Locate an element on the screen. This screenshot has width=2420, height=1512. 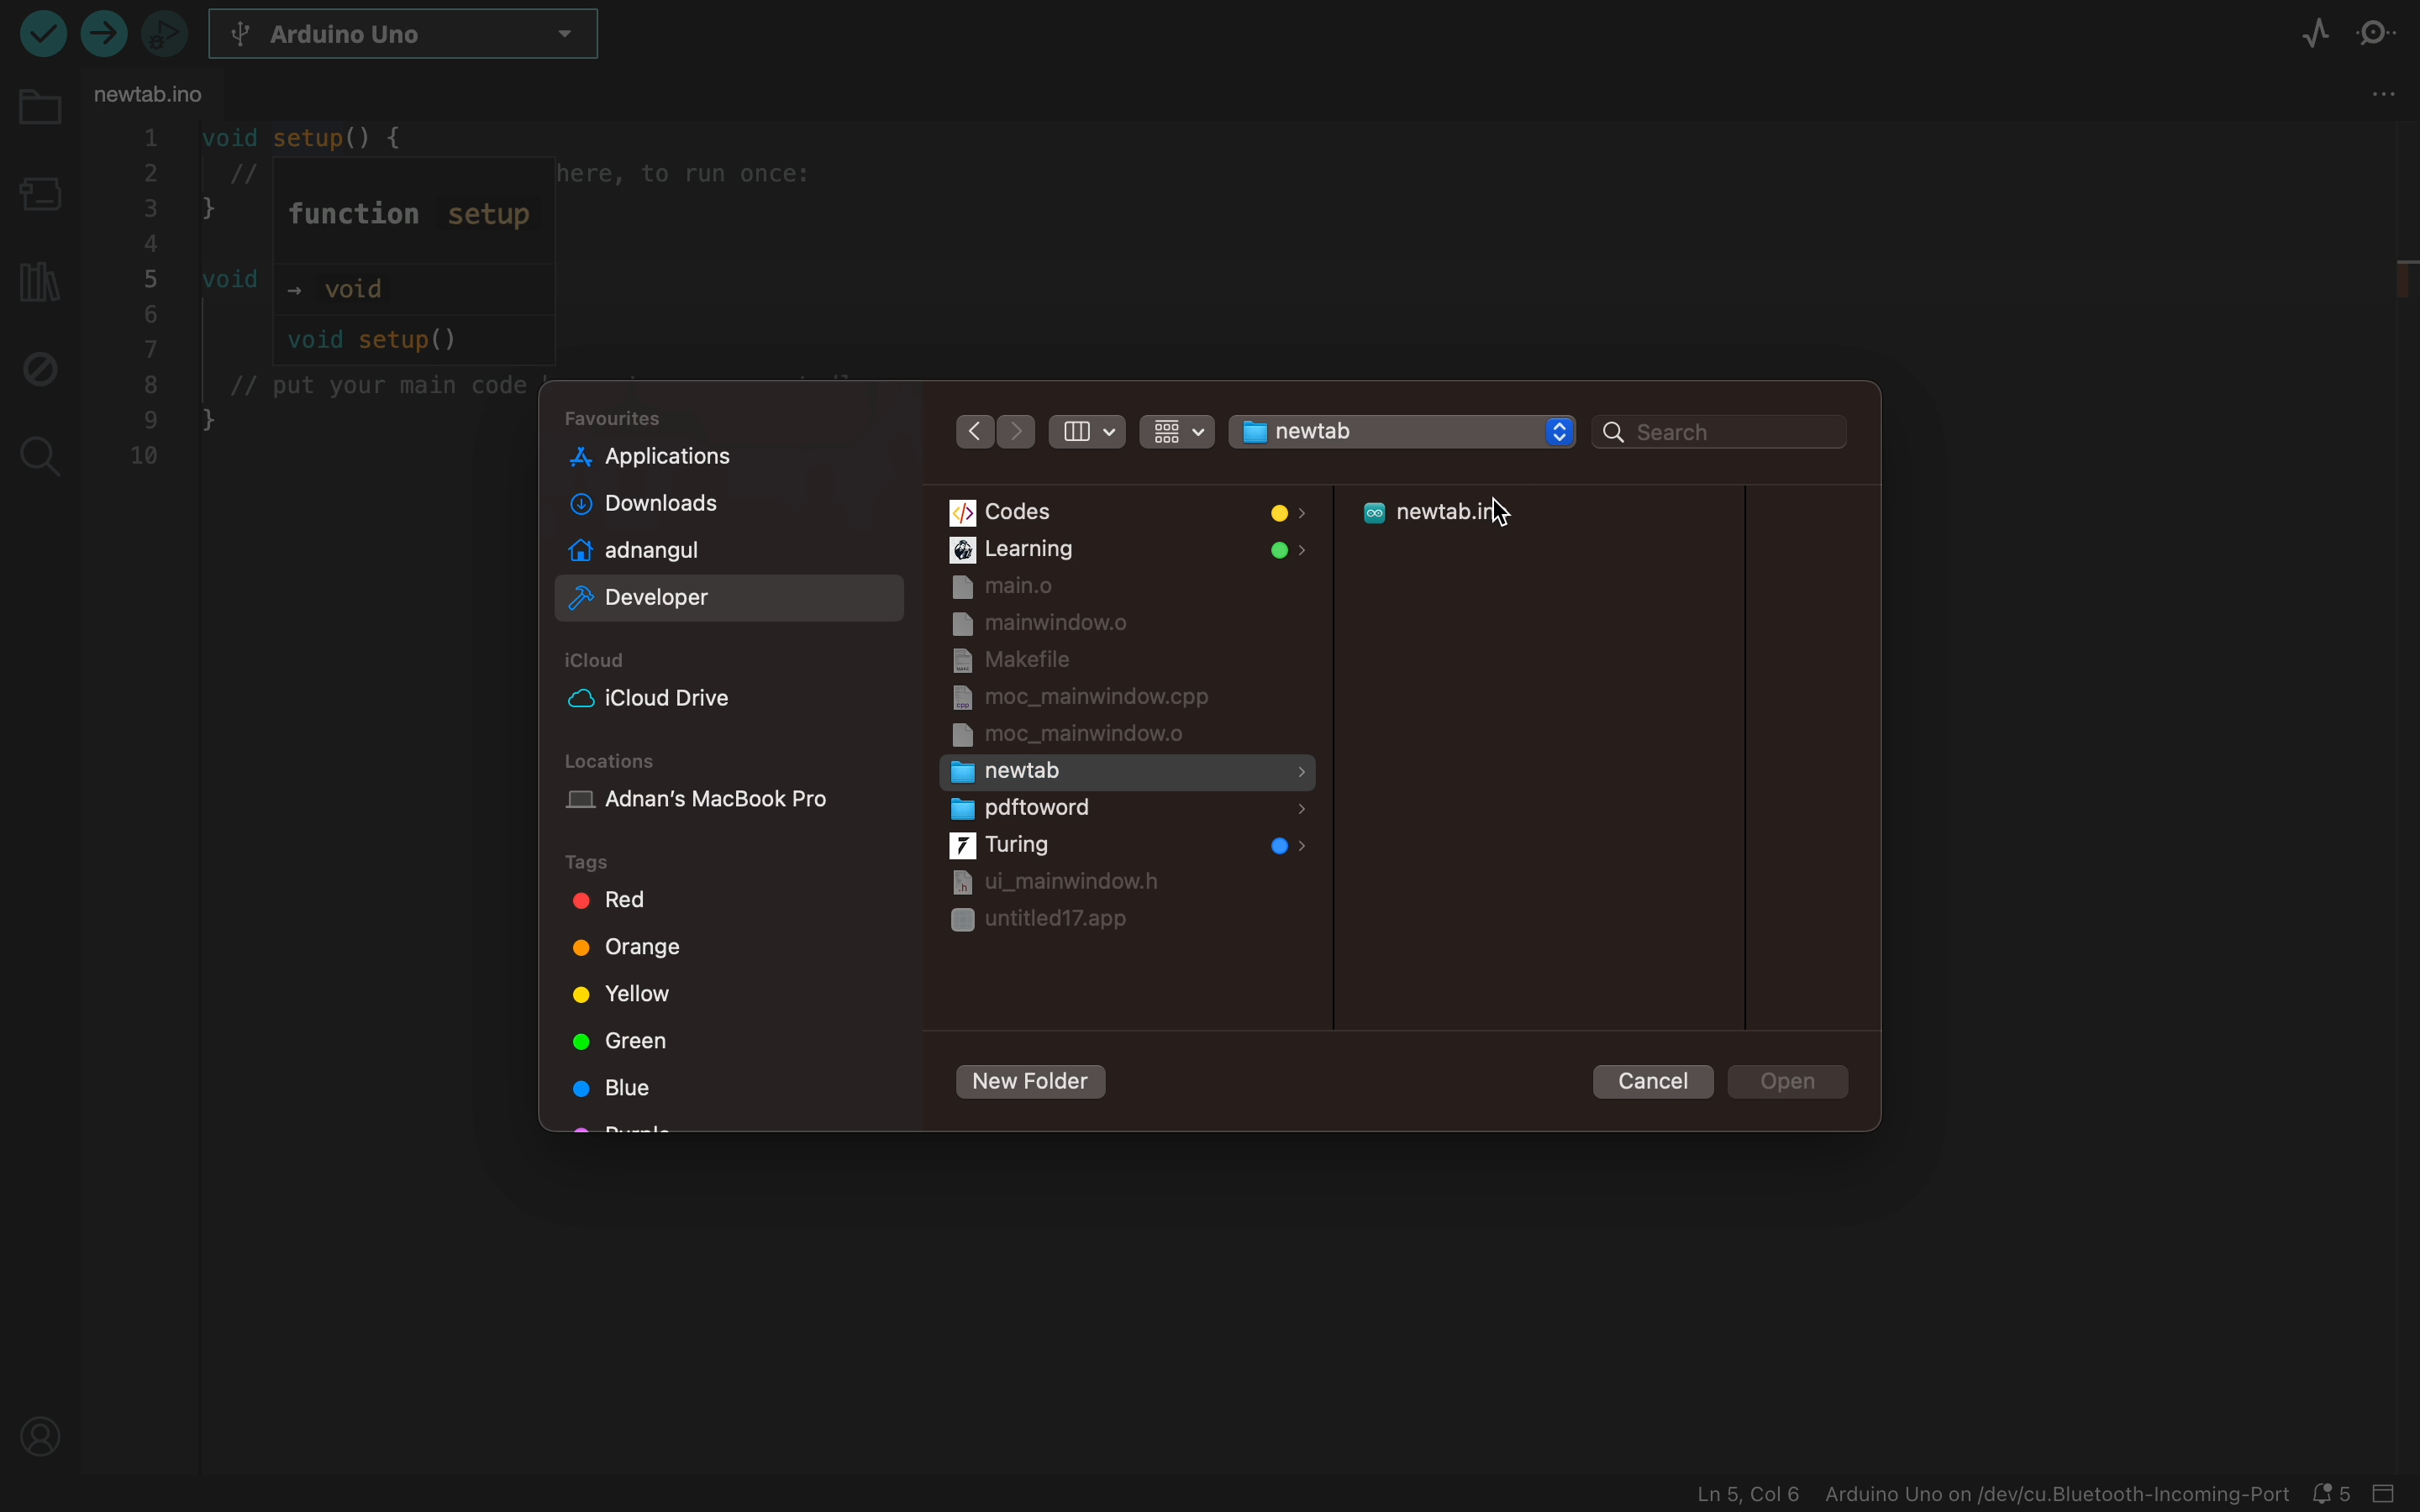
ui mainwindow is located at coordinates (1048, 885).